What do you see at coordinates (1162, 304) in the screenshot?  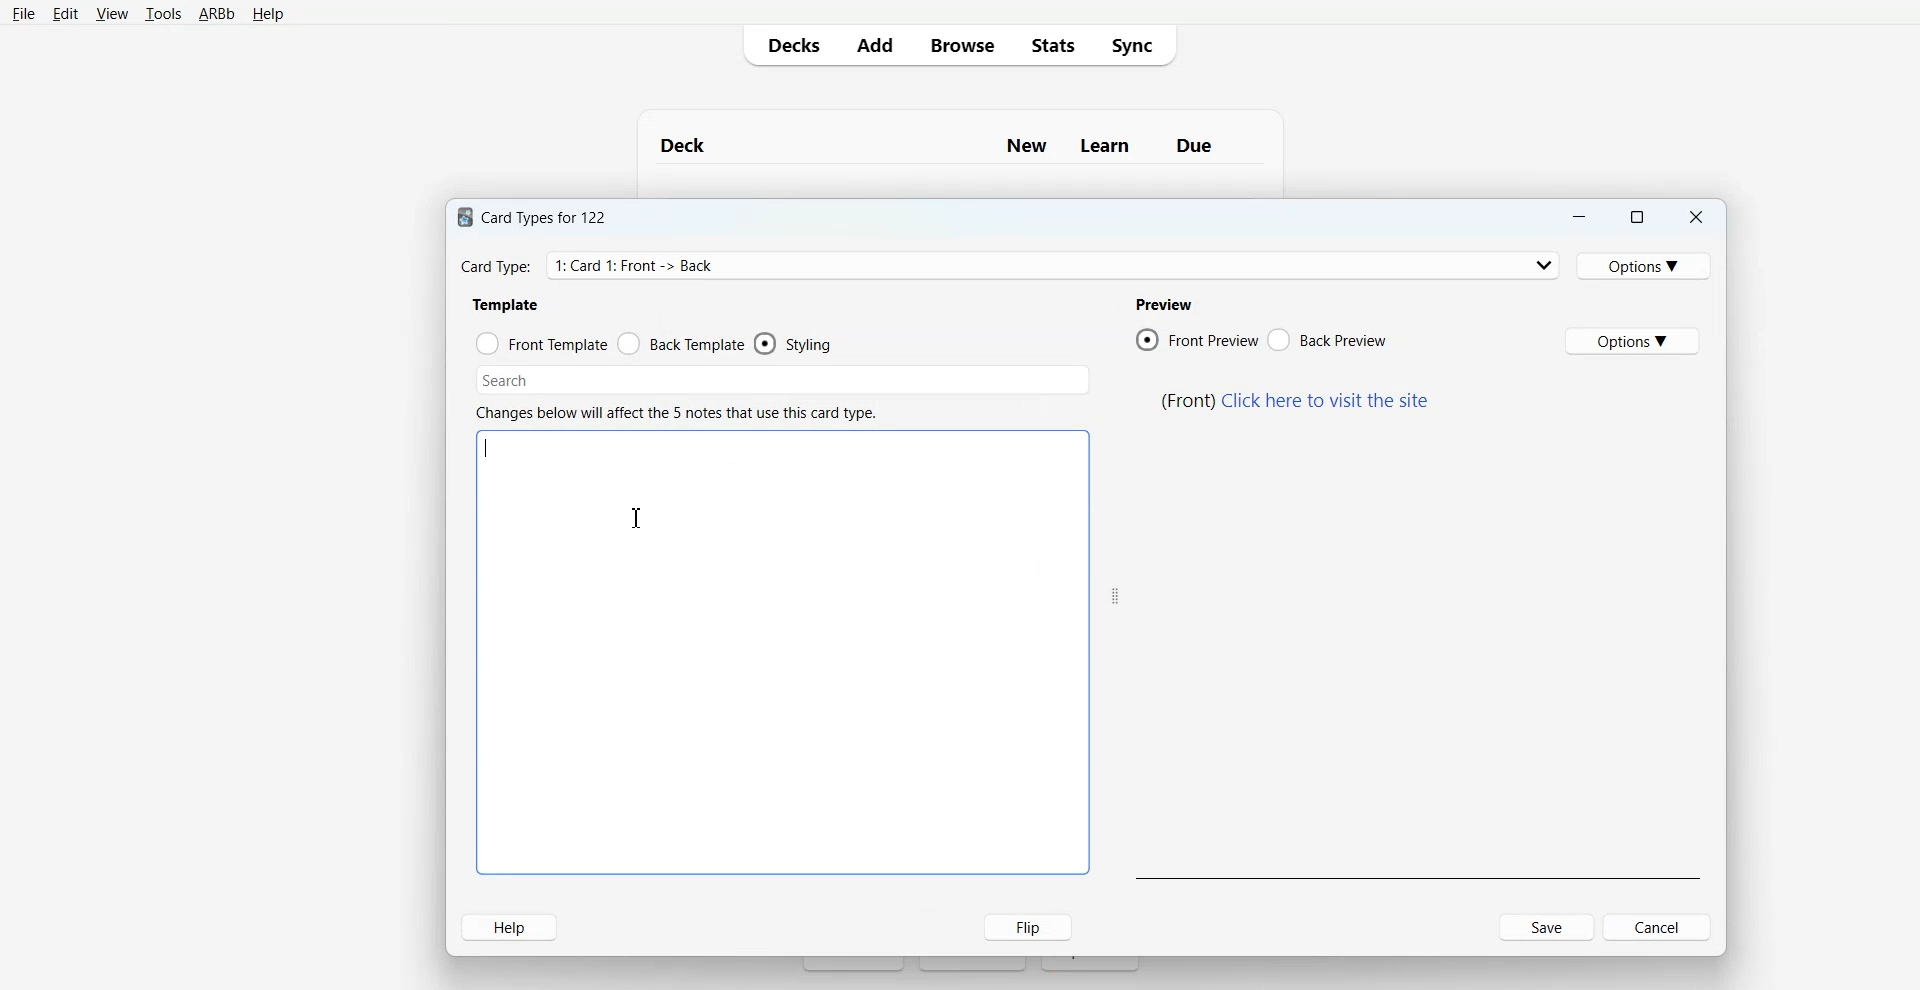 I see `text 3` at bounding box center [1162, 304].